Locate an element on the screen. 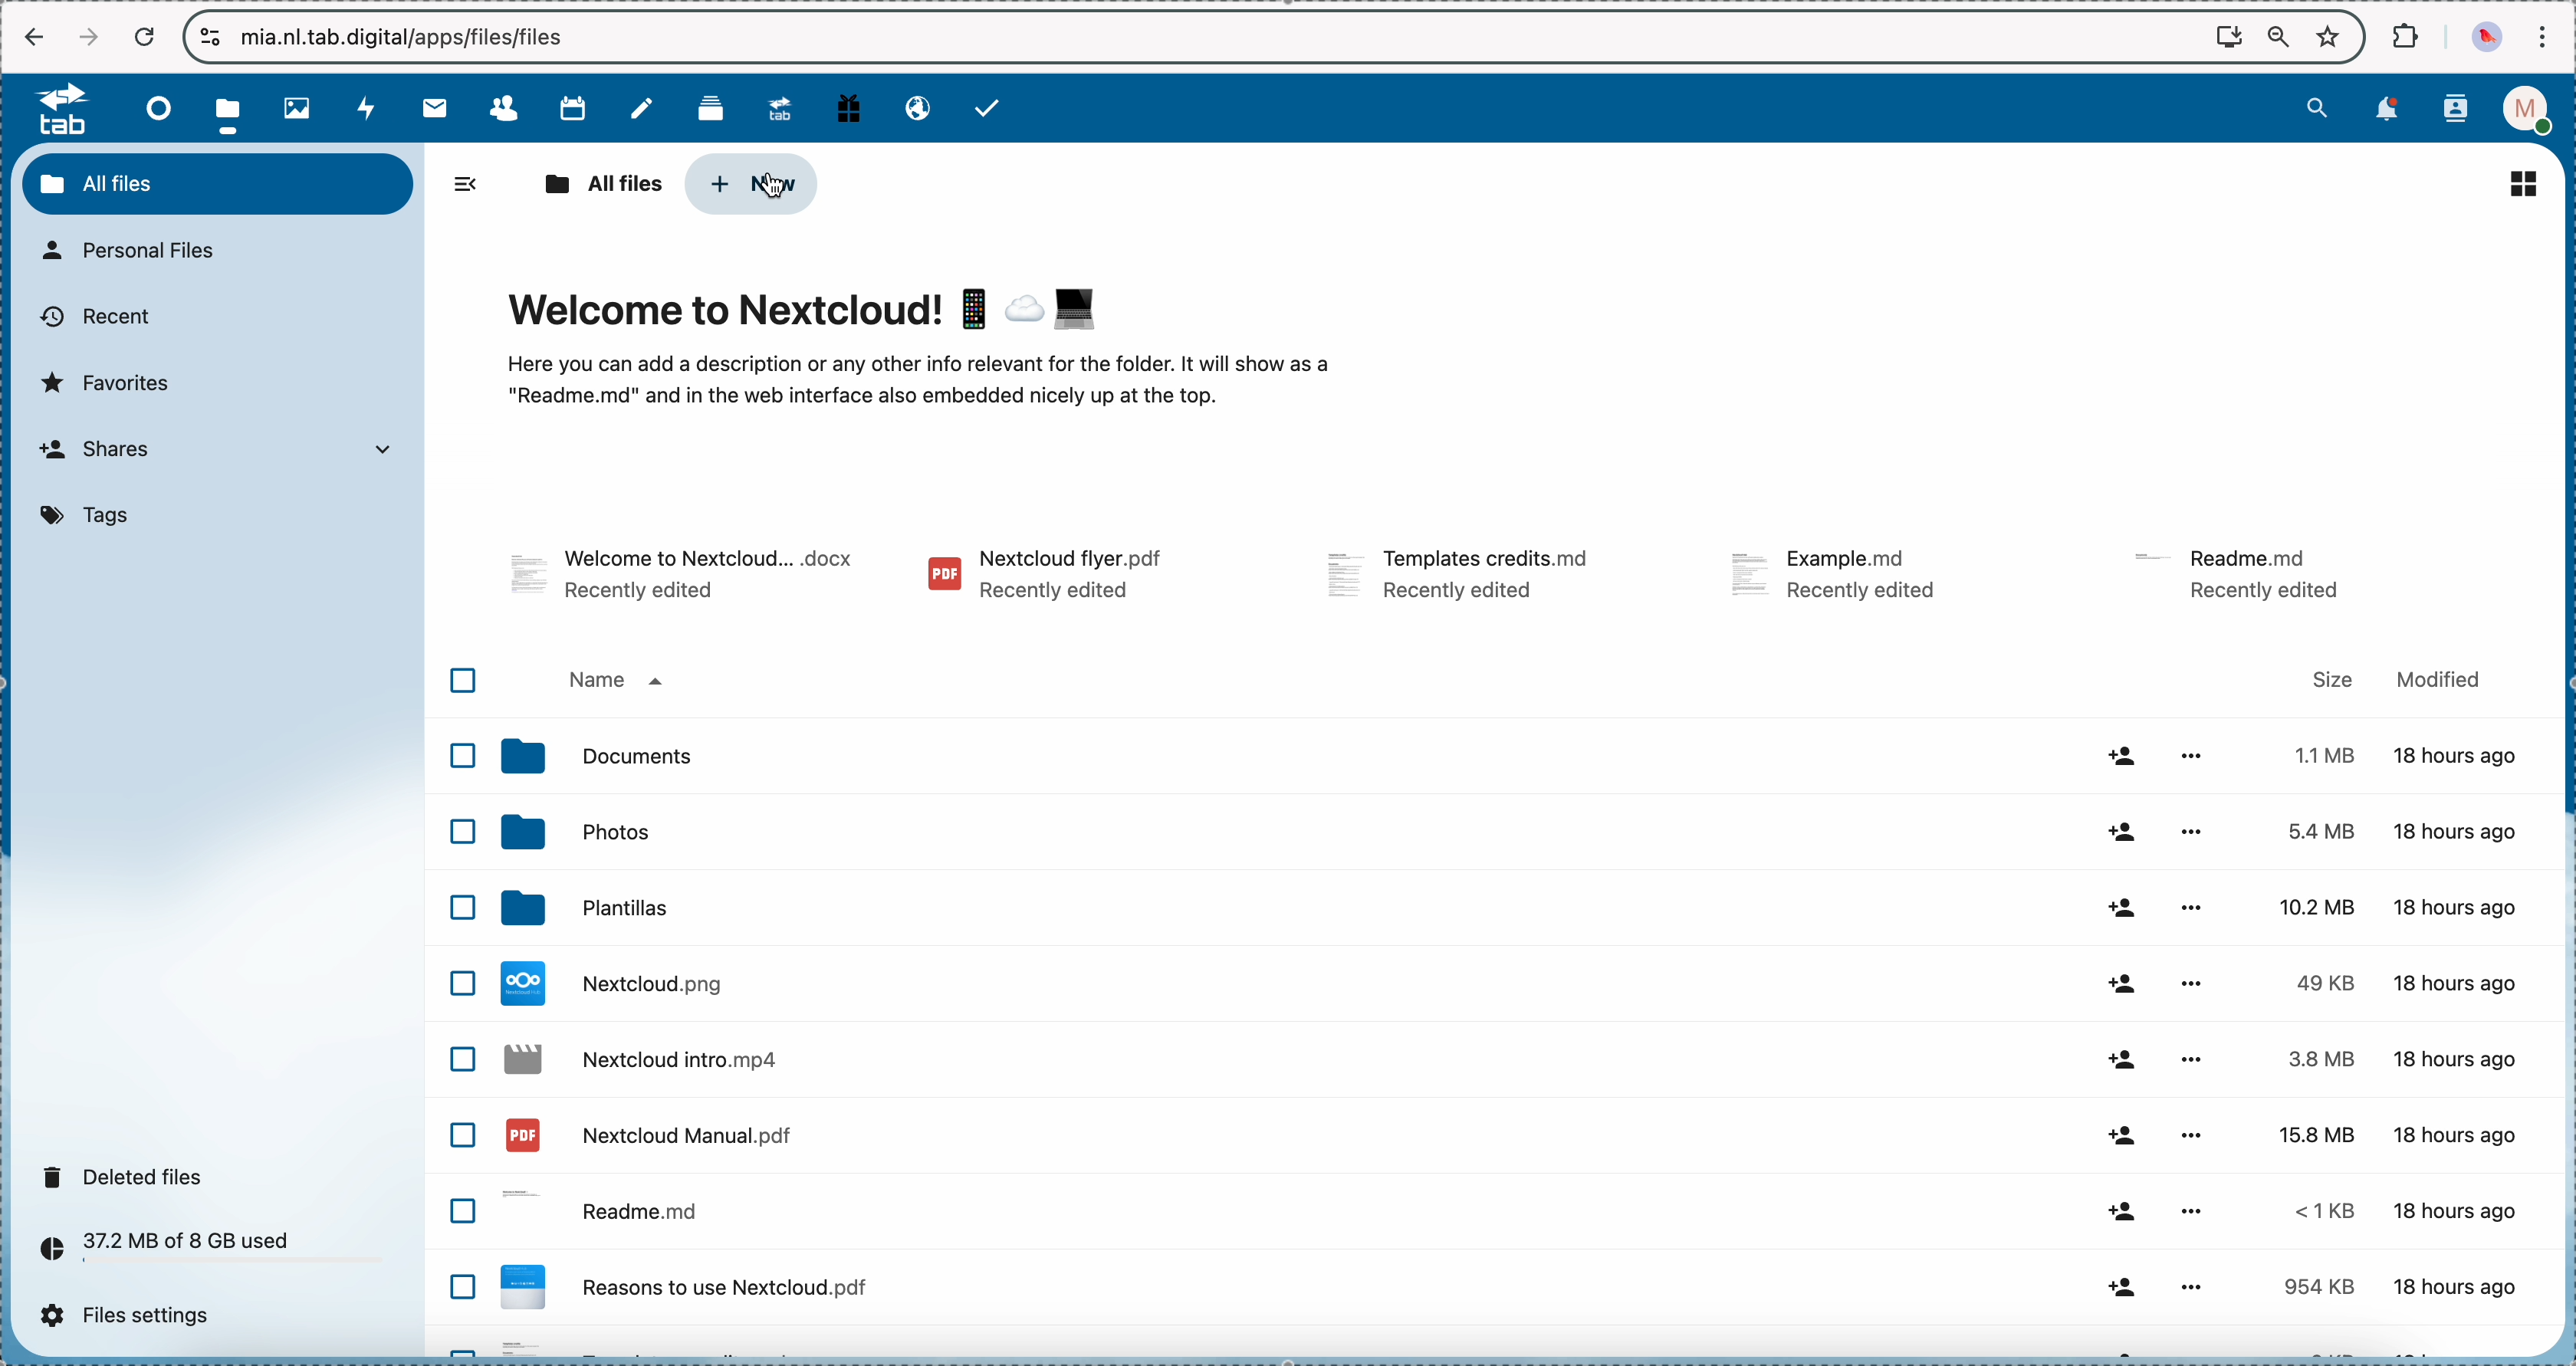  file is located at coordinates (2245, 572).